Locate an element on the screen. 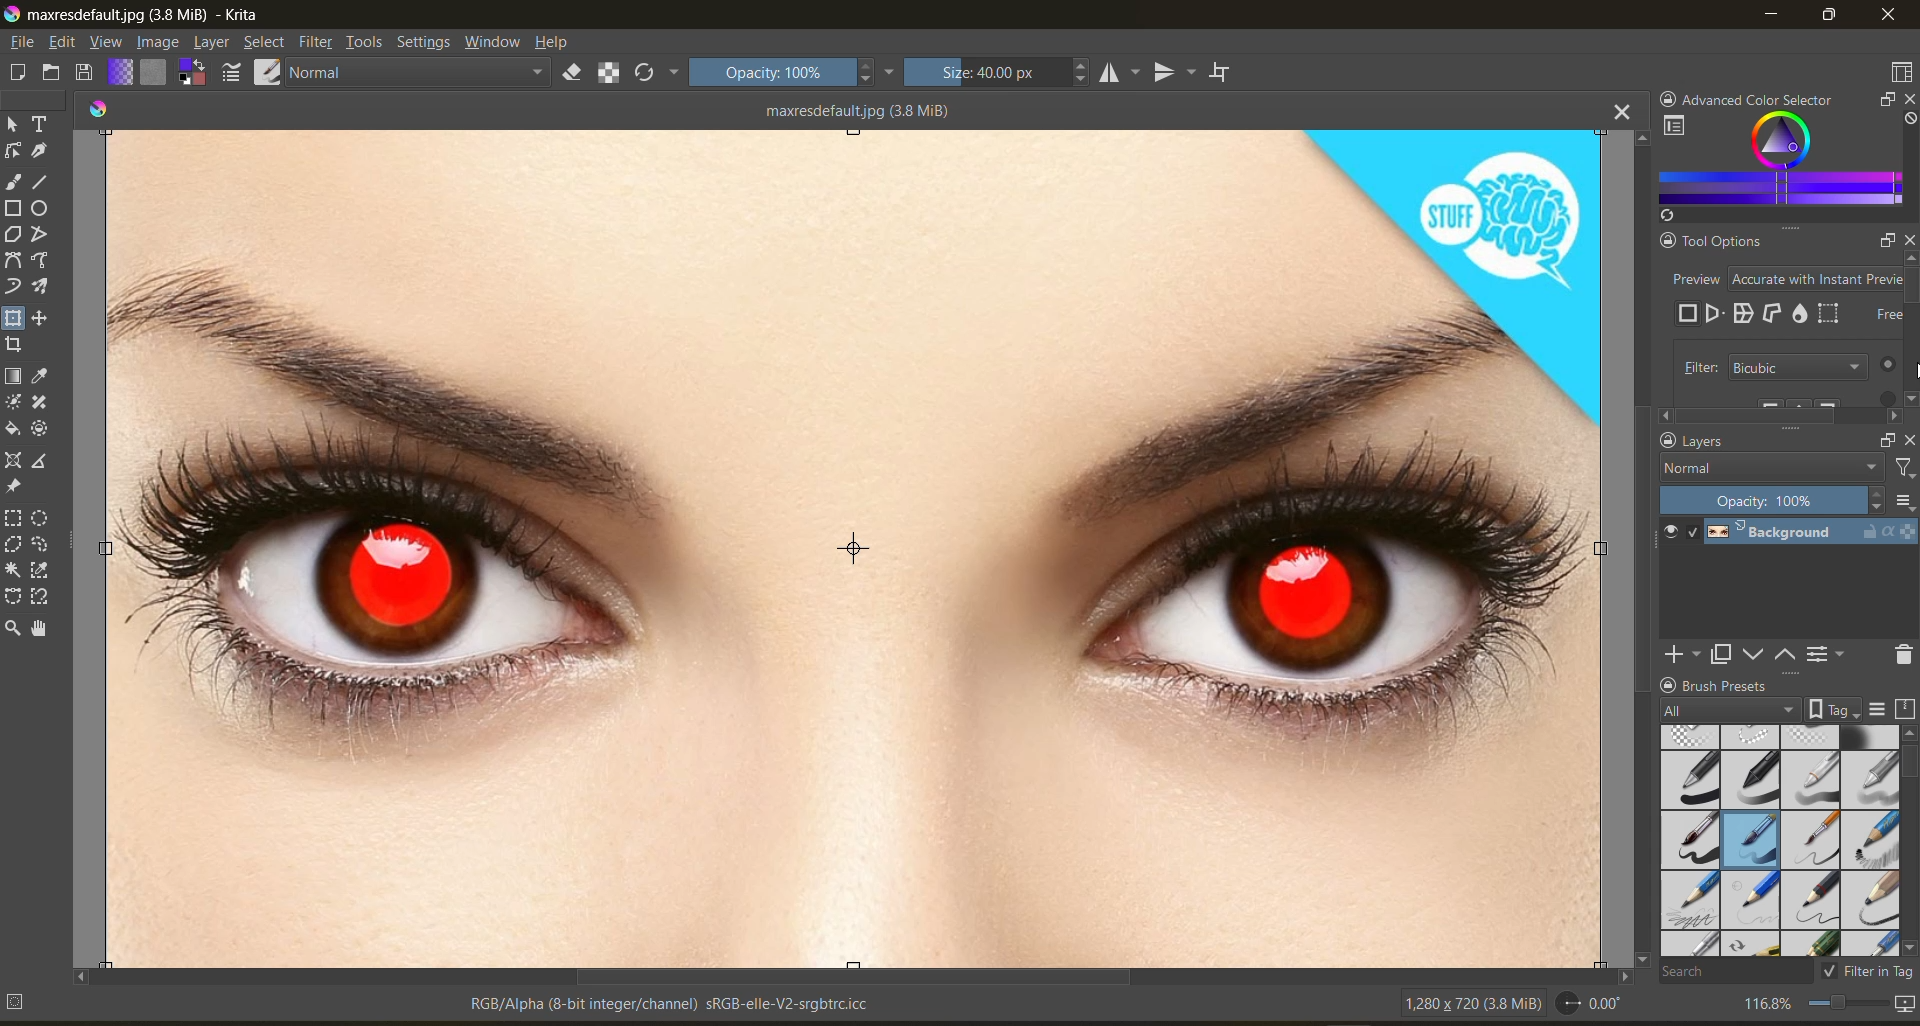 This screenshot has height=1026, width=1920. tool is located at coordinates (12, 402).